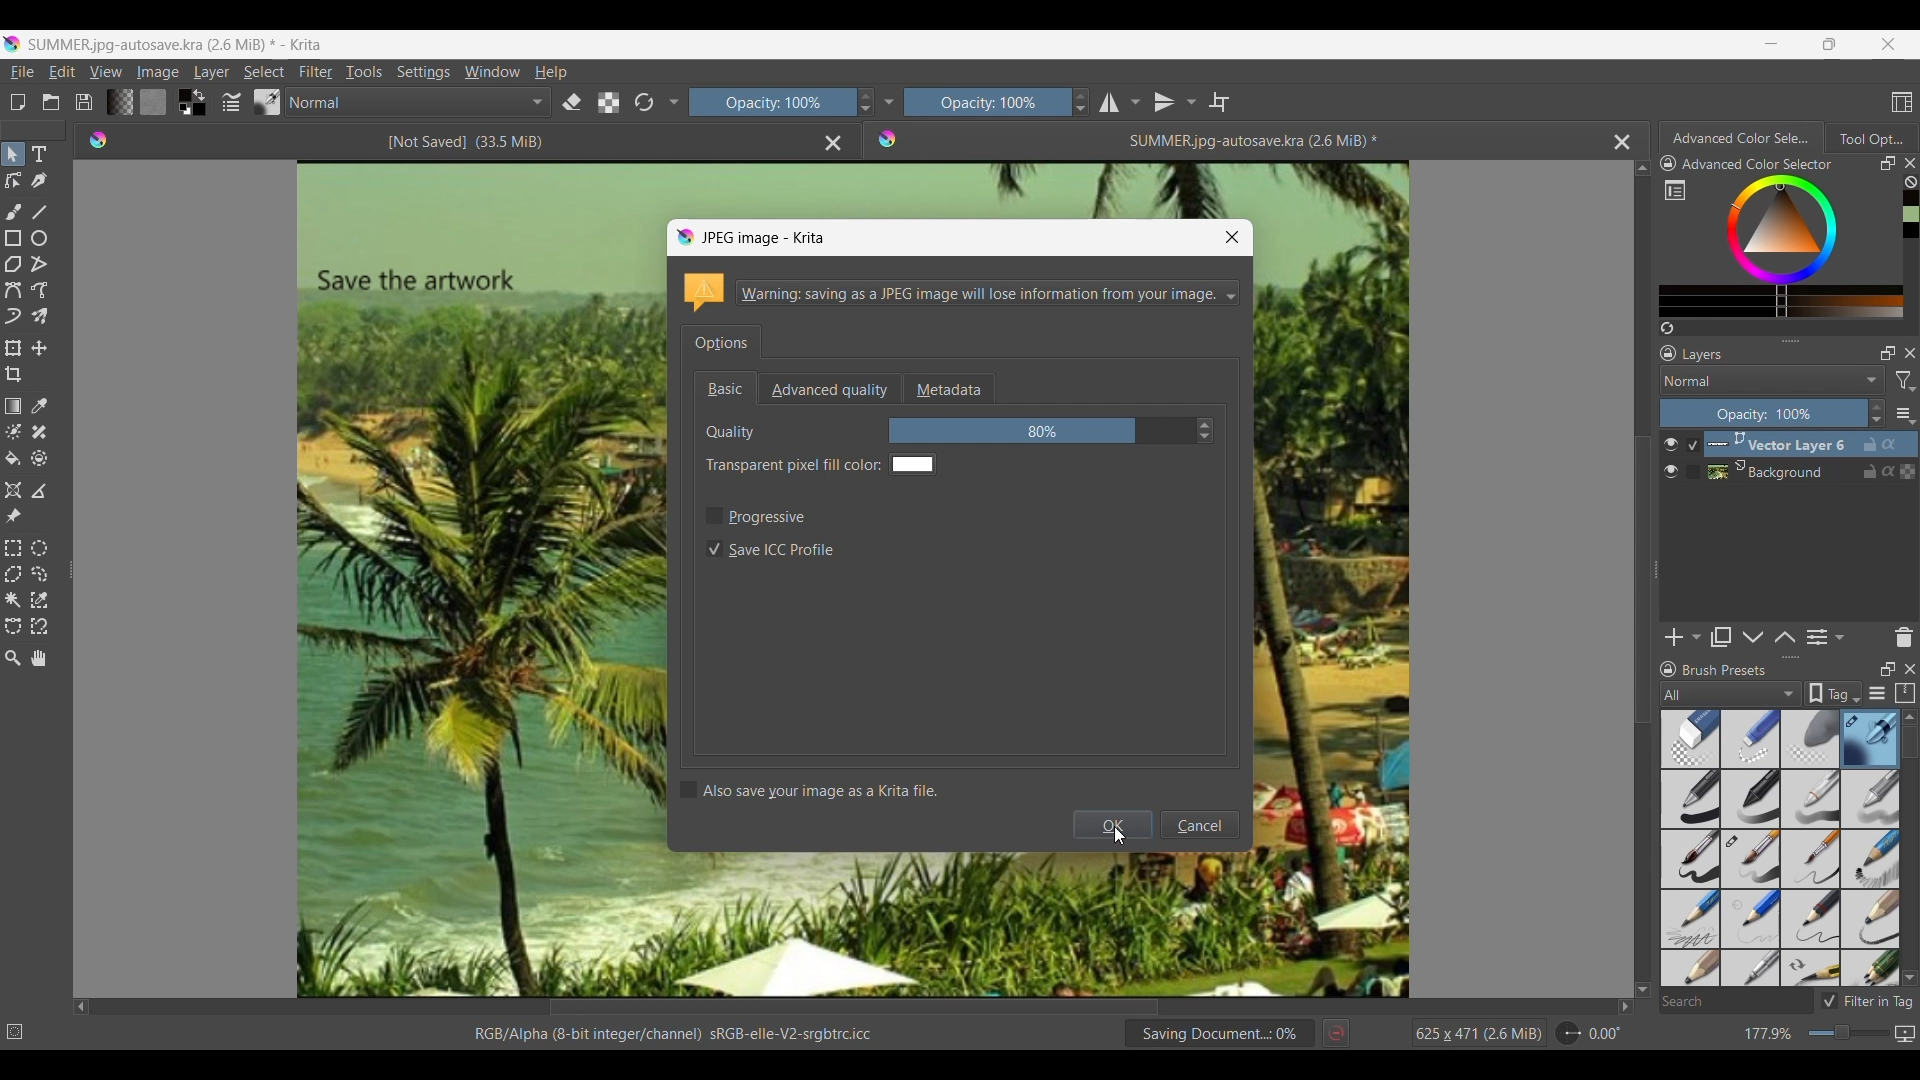 Image resolution: width=1920 pixels, height=1080 pixels. What do you see at coordinates (829, 389) in the screenshot?
I see `Advanced quality subtab` at bounding box center [829, 389].